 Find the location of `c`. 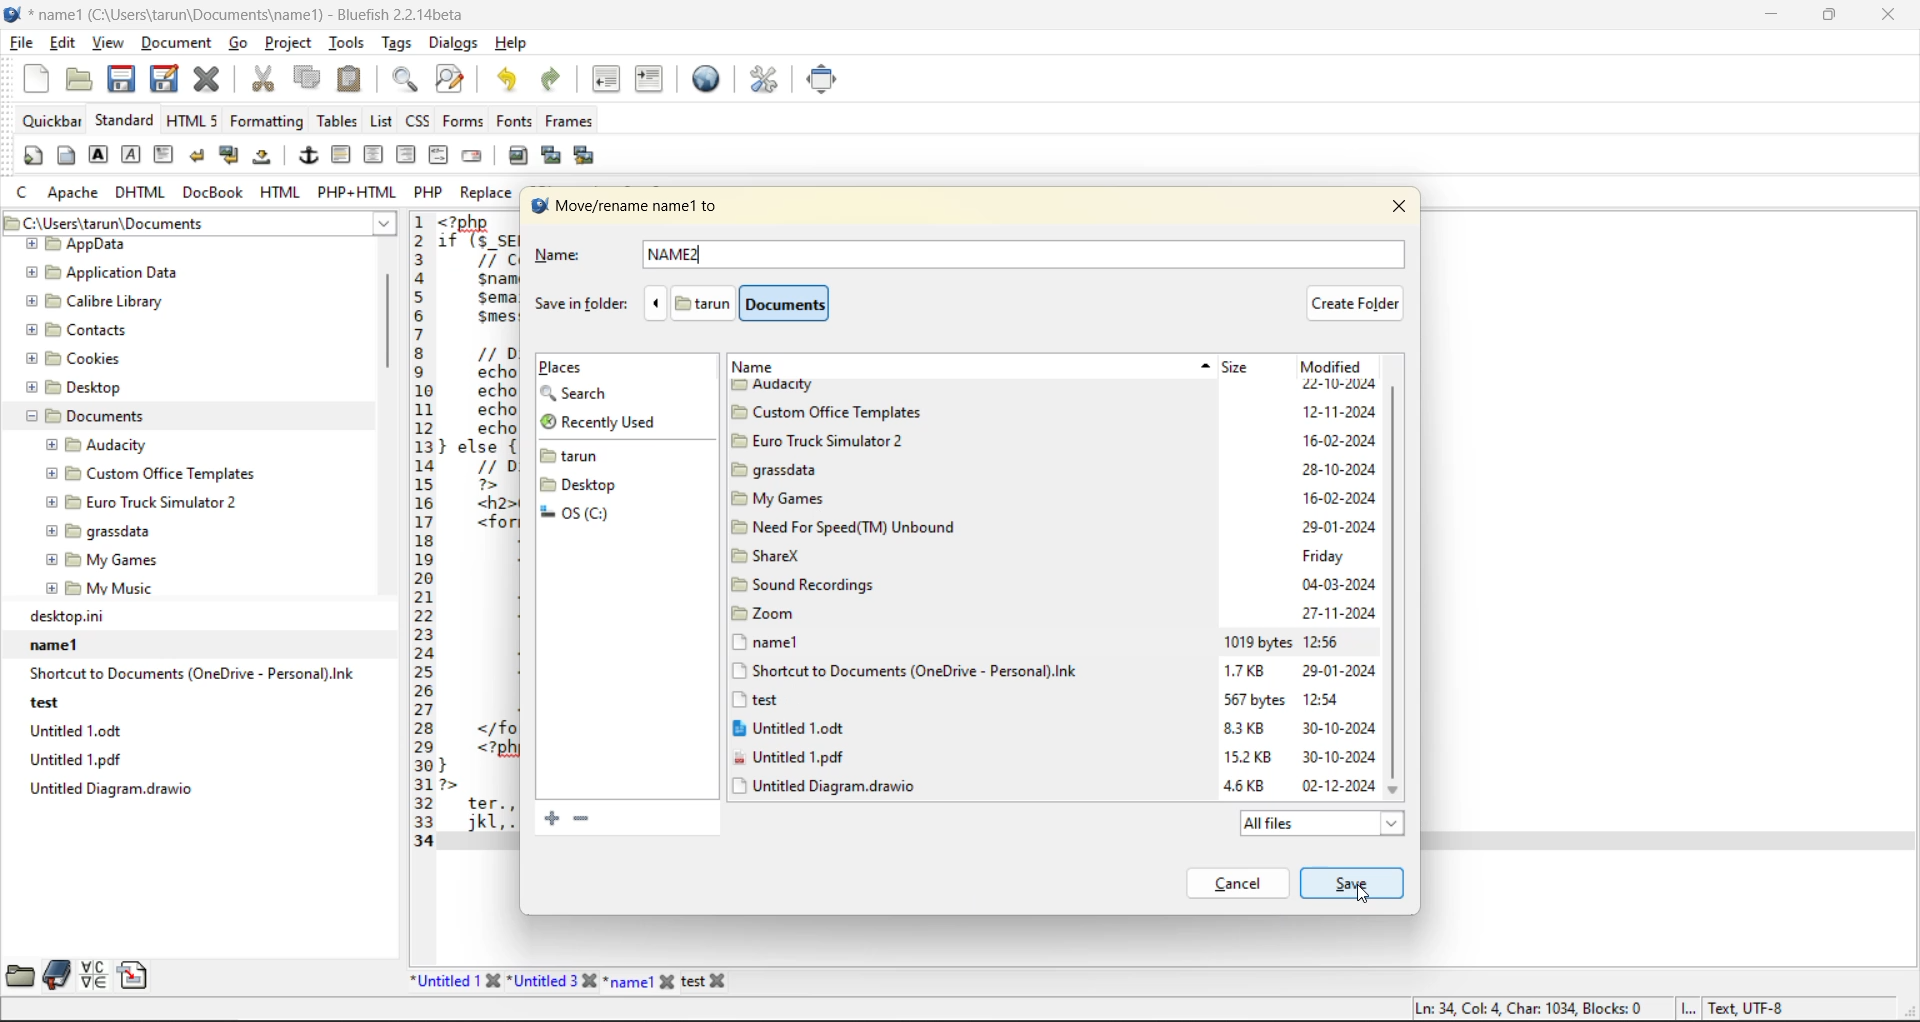

c is located at coordinates (23, 191).